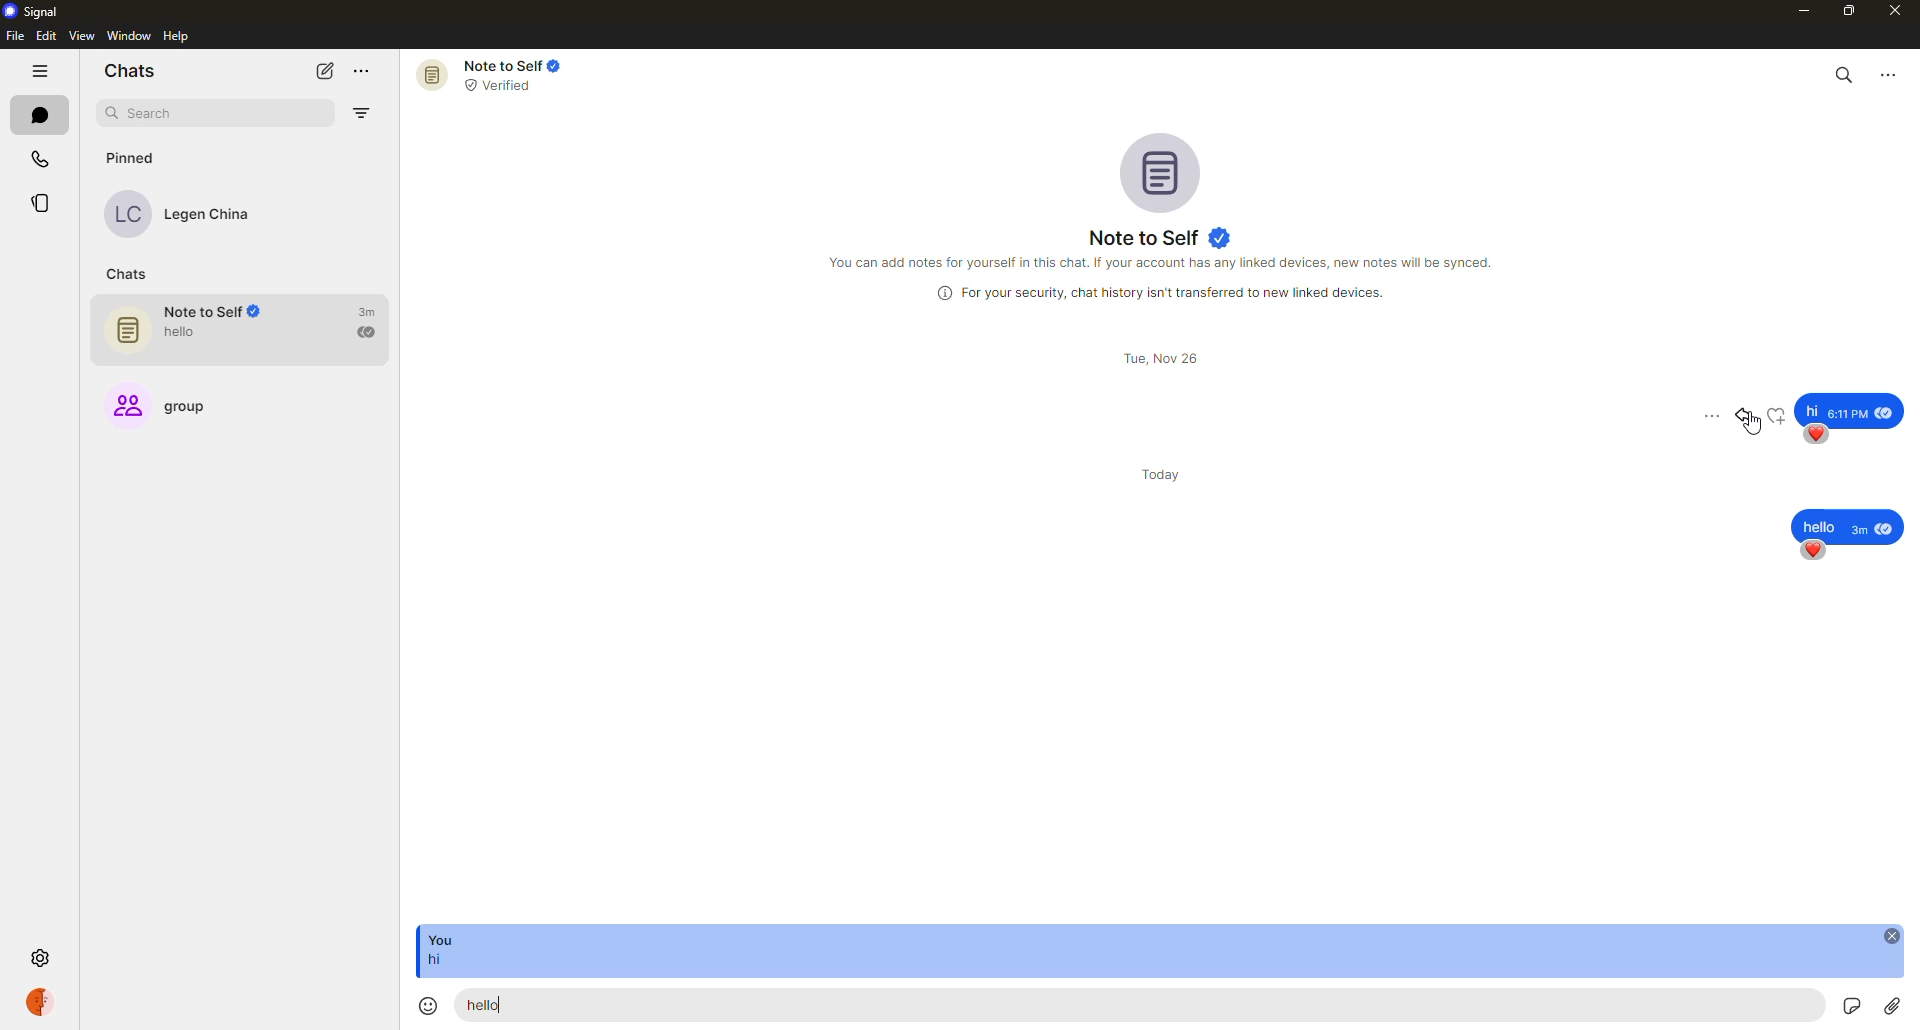 The width and height of the screenshot is (1920, 1030). What do you see at coordinates (1161, 234) in the screenshot?
I see `note to self` at bounding box center [1161, 234].